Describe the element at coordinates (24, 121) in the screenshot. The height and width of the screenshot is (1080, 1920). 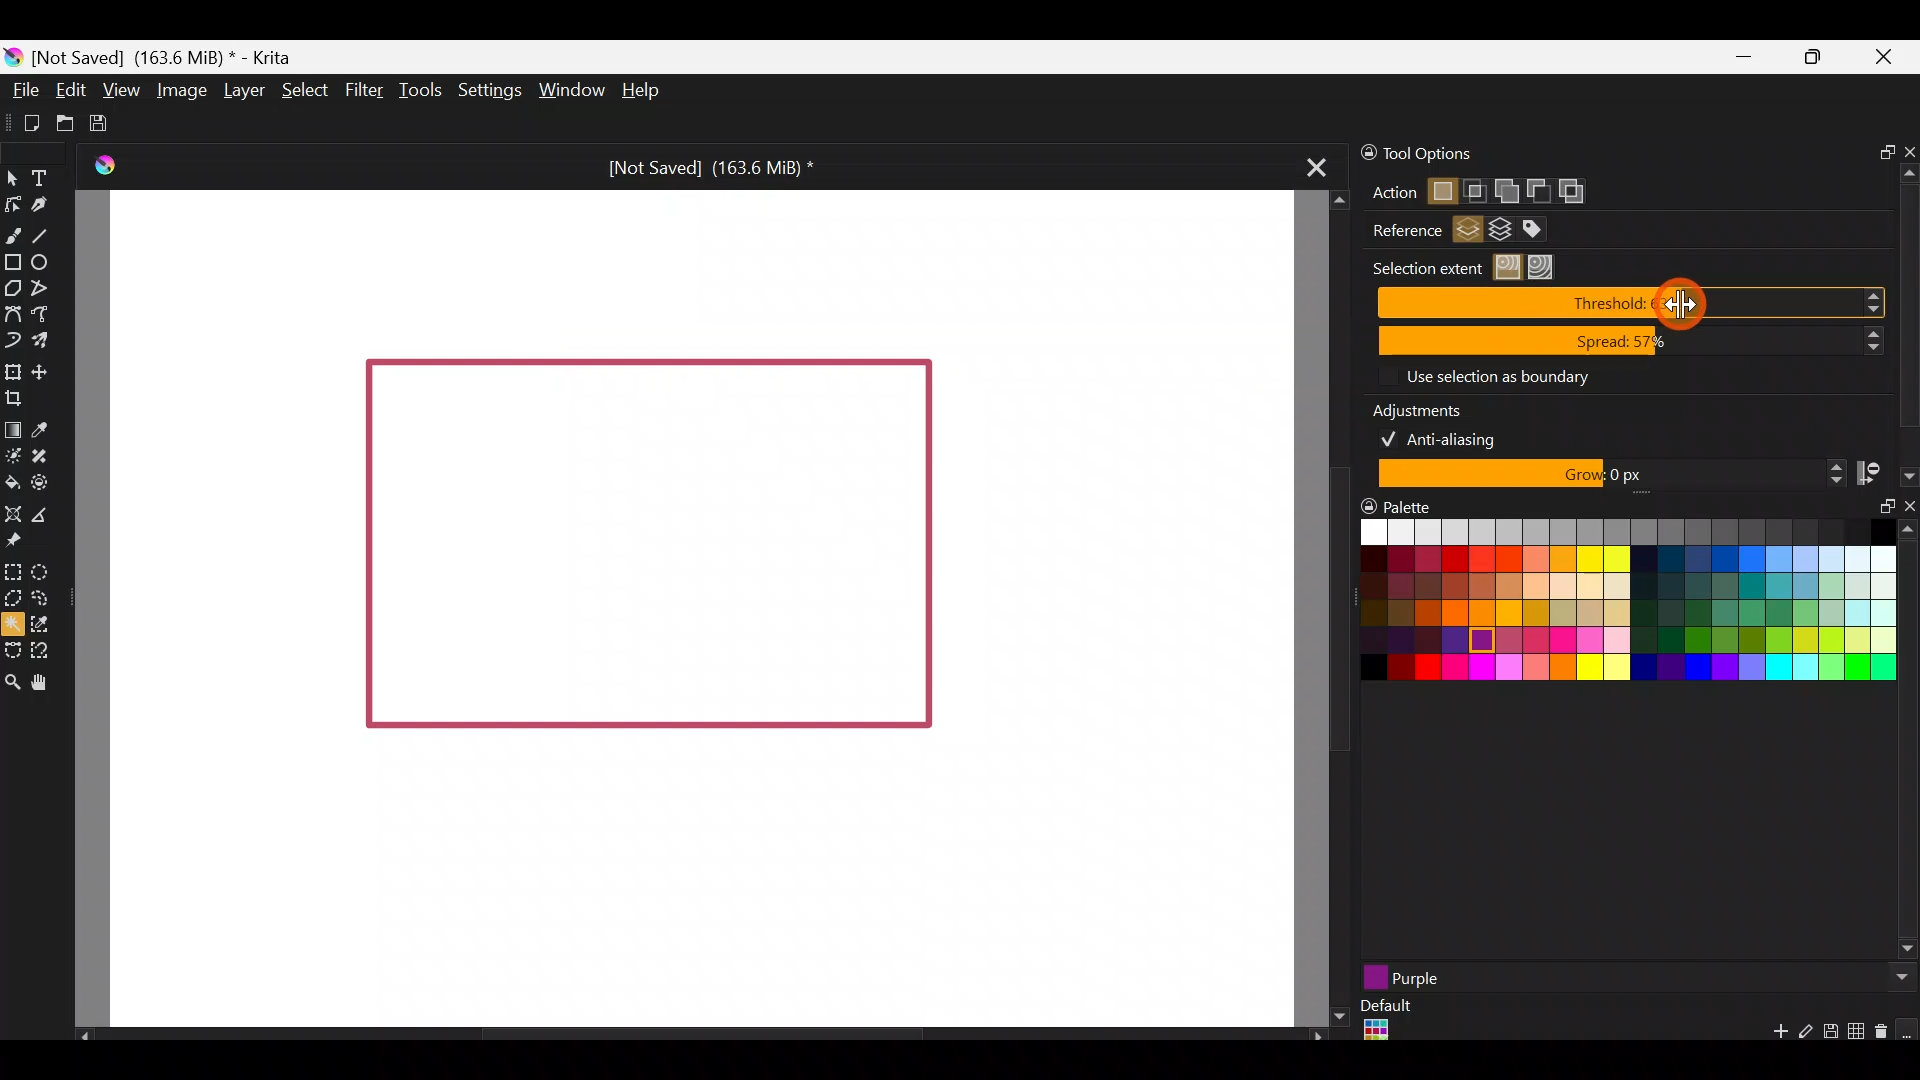
I see `Create new document` at that location.